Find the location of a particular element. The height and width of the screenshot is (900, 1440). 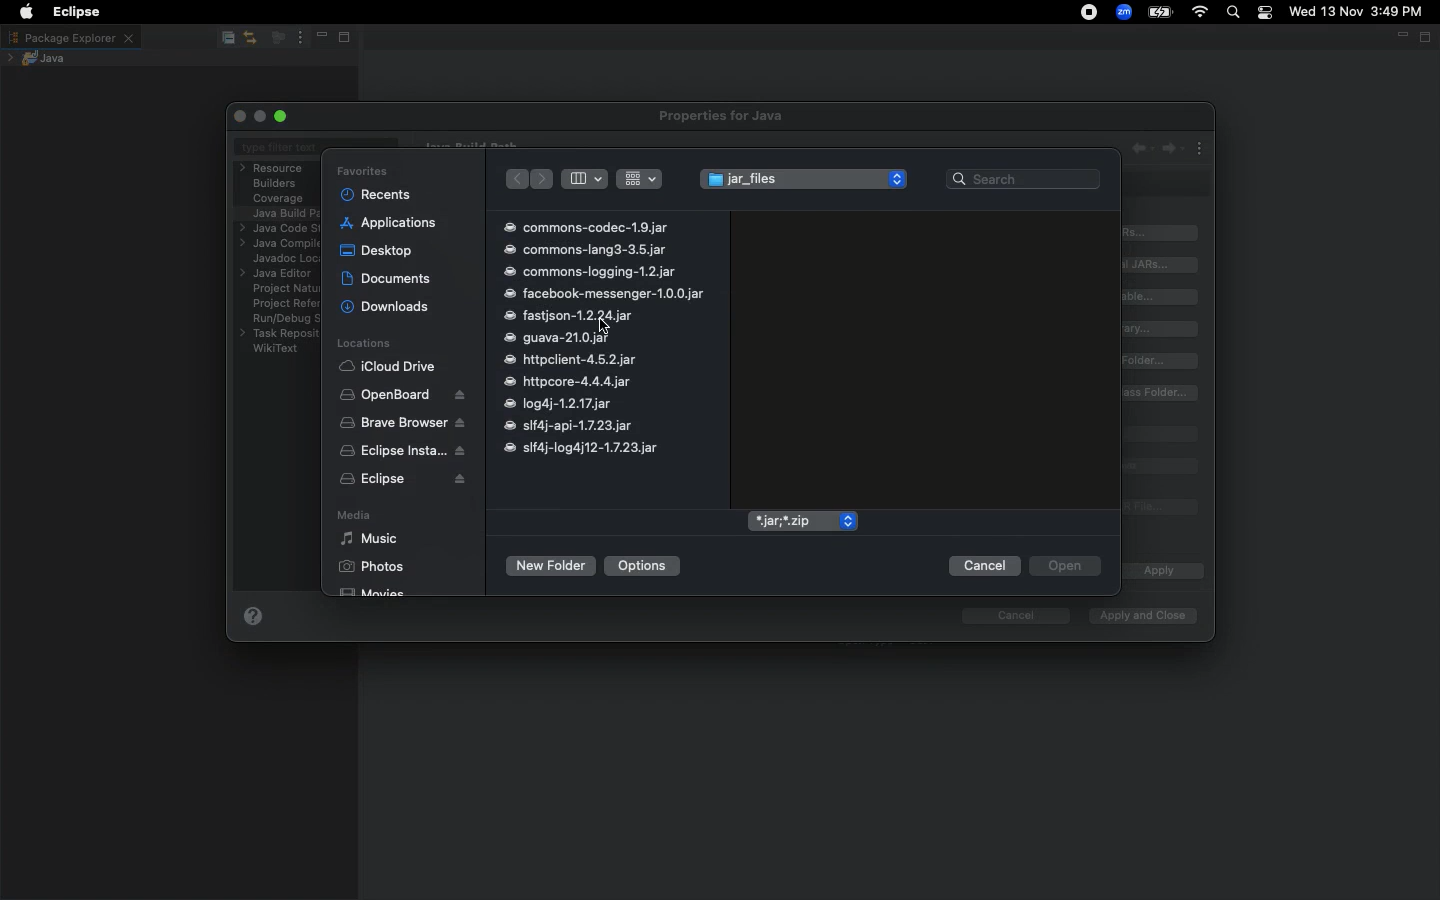

Link with editor is located at coordinates (251, 37).